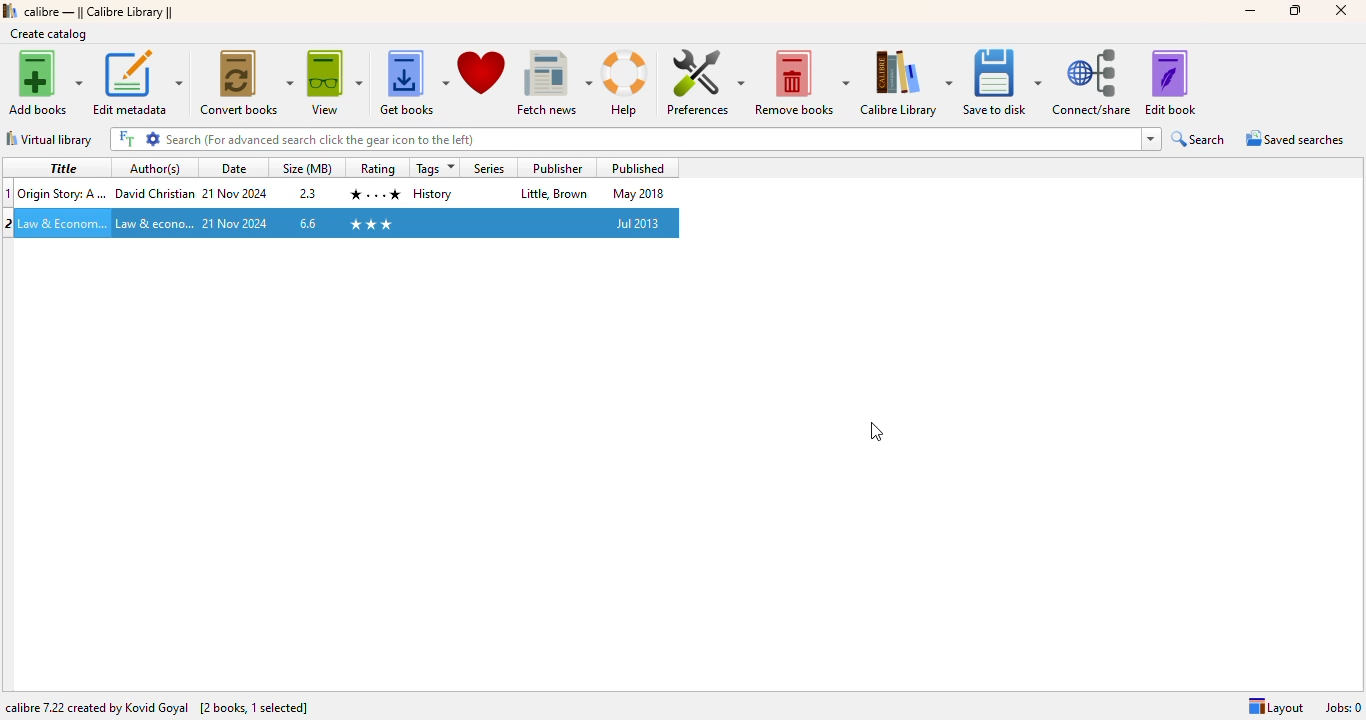  Describe the element at coordinates (906, 81) in the screenshot. I see `calibre library` at that location.